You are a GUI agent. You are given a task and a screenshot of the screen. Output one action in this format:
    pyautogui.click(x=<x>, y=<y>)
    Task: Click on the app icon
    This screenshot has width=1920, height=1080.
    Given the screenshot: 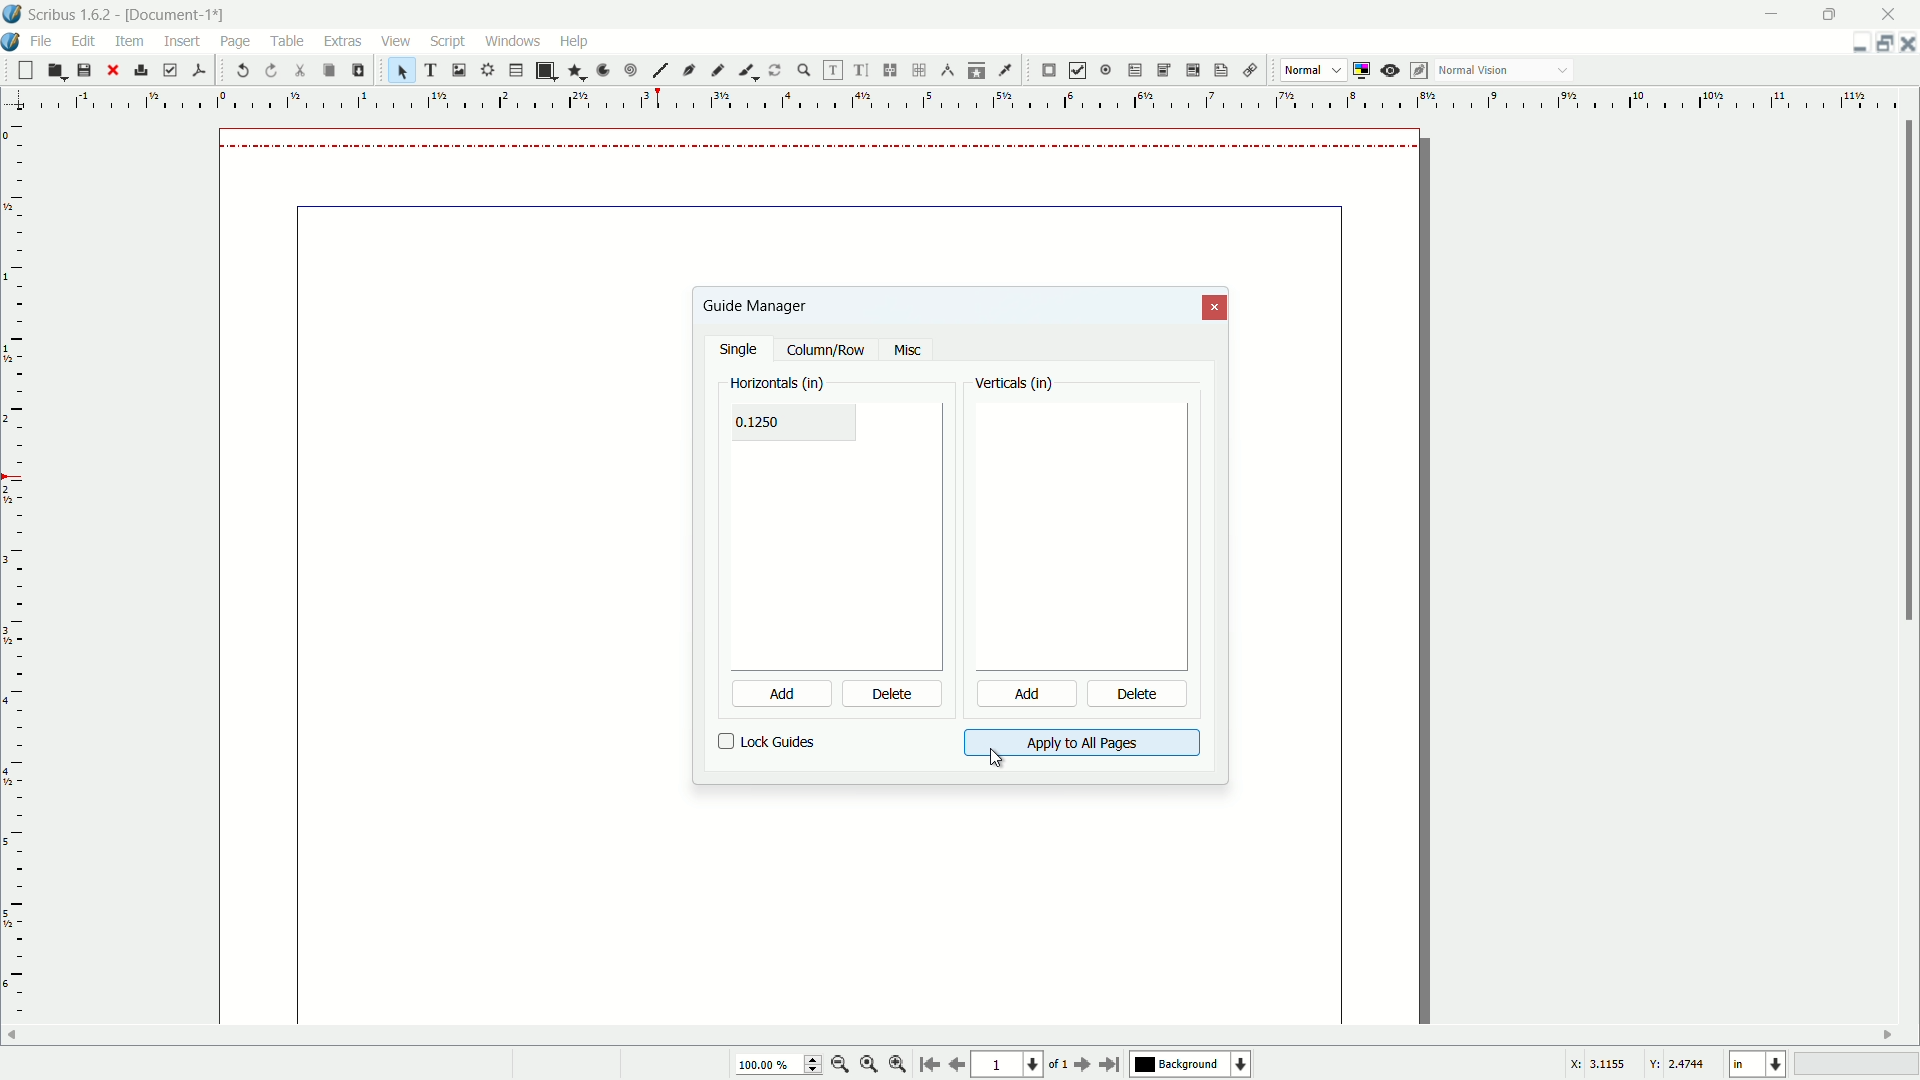 What is the action you would take?
    pyautogui.click(x=12, y=14)
    